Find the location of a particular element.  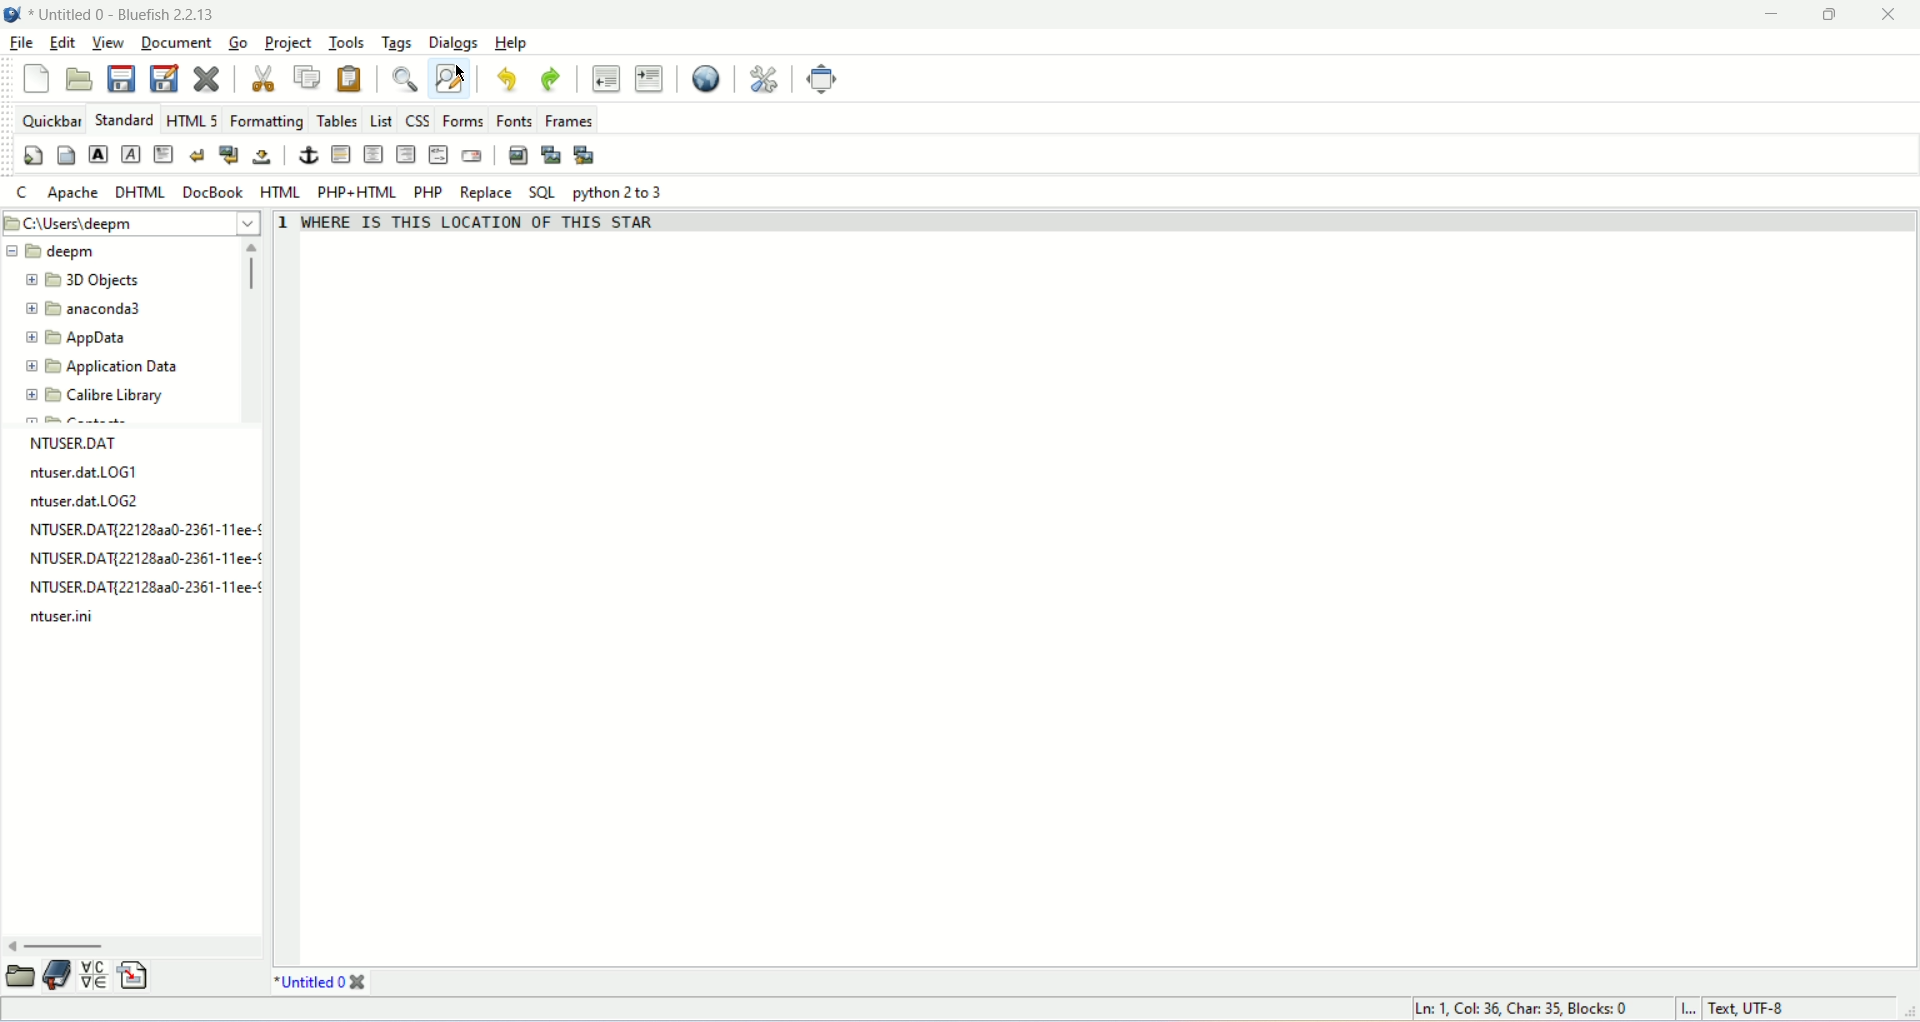

Untitled 0 - Bluefish 2.2.13 is located at coordinates (125, 13).